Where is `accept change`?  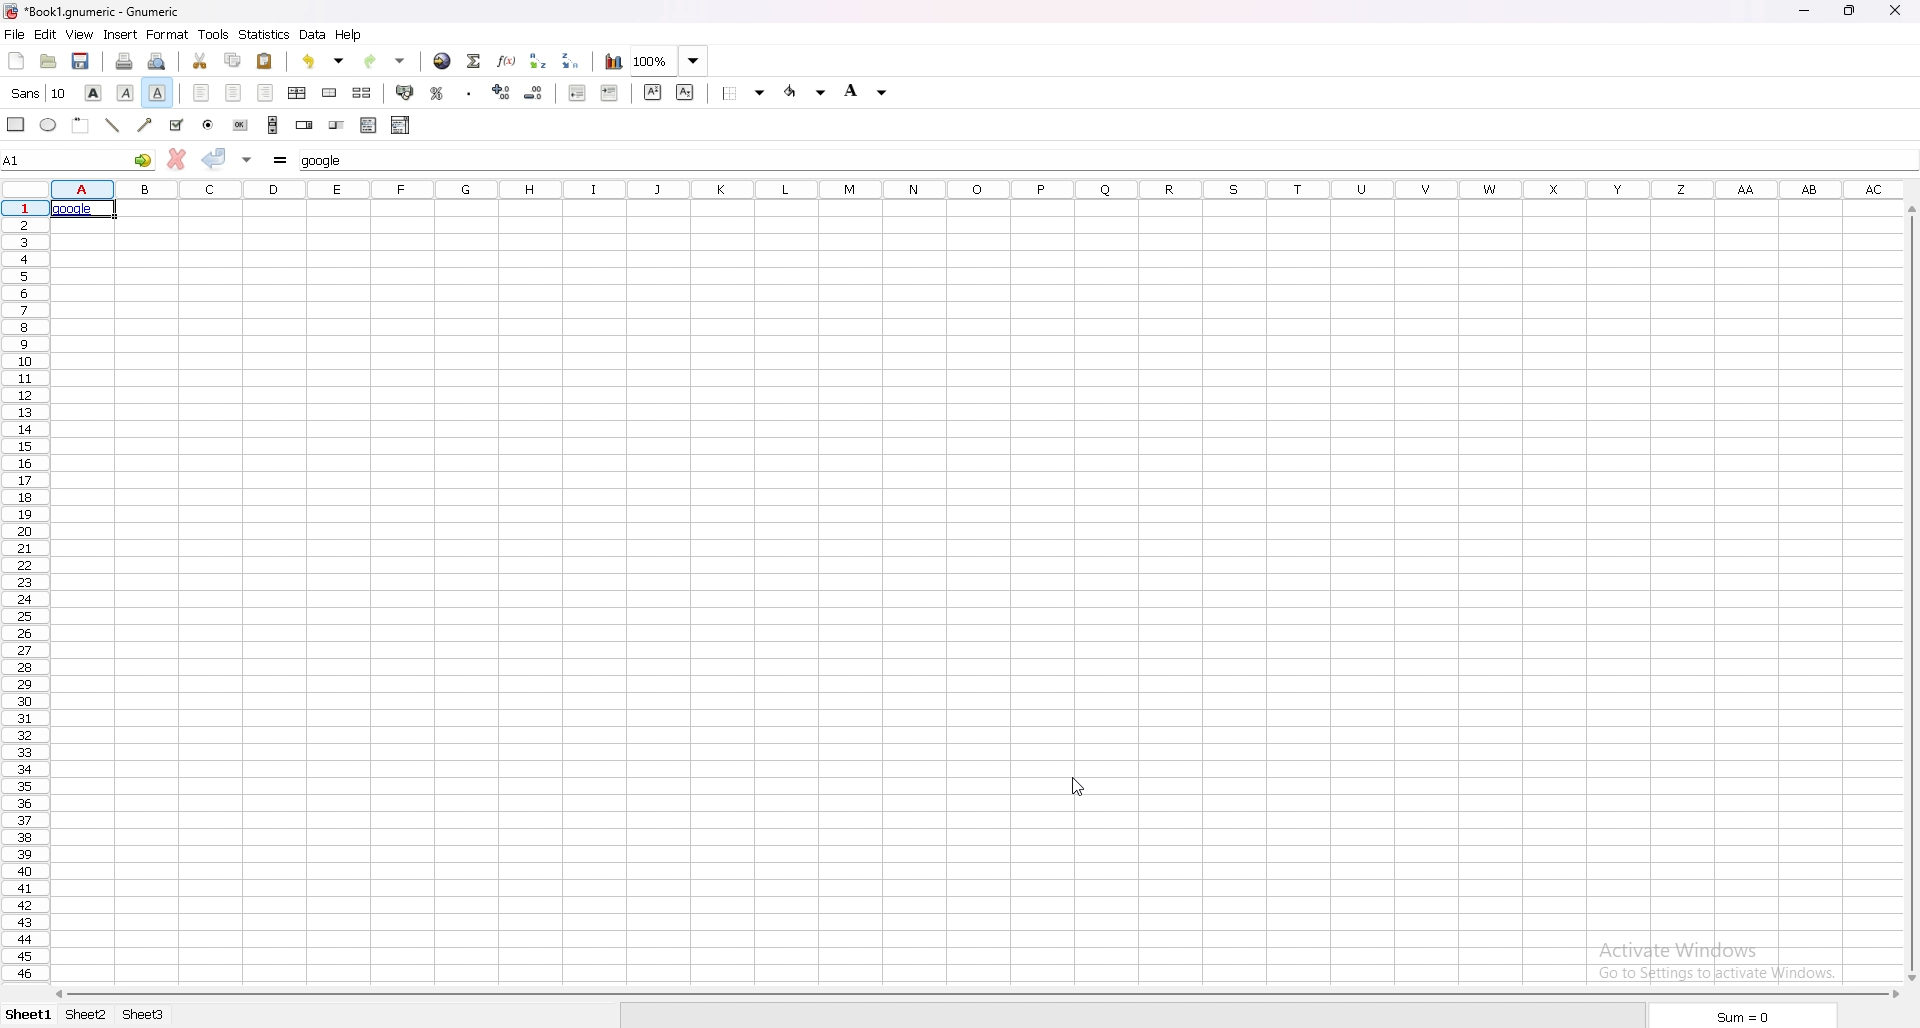
accept change is located at coordinates (215, 158).